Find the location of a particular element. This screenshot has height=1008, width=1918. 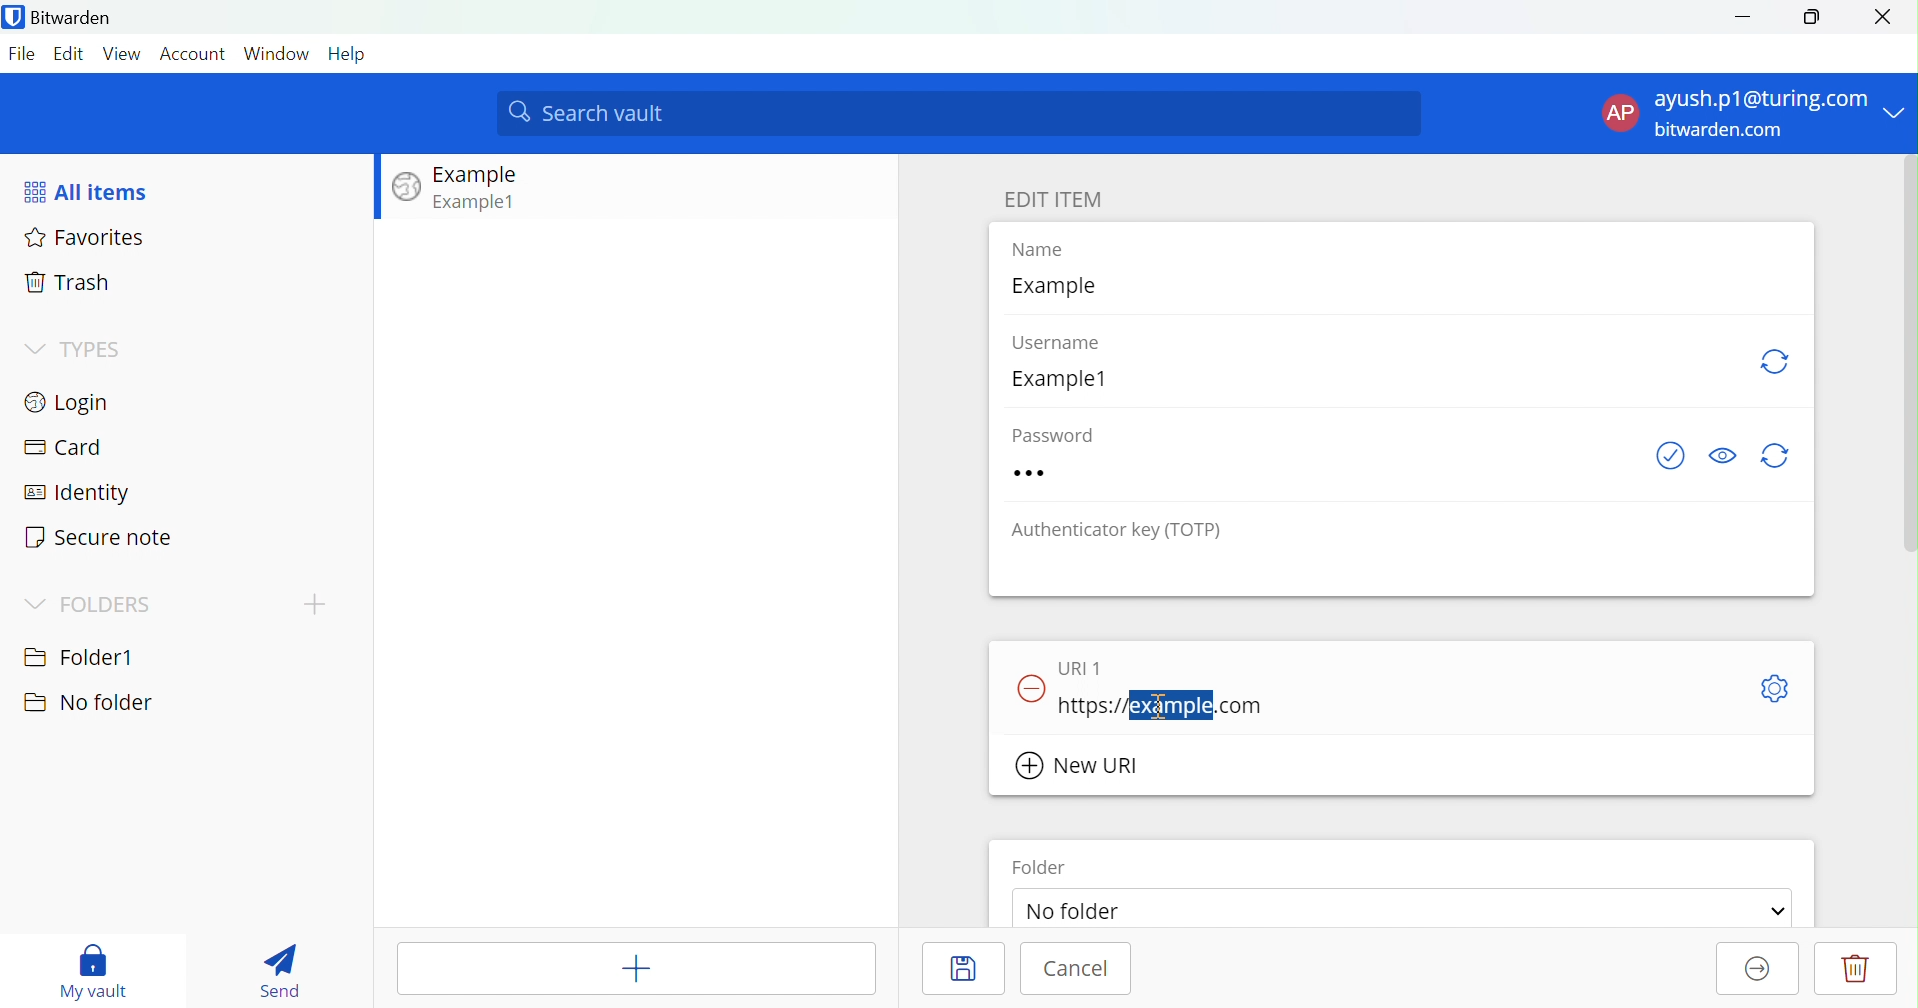

File is located at coordinates (25, 54).